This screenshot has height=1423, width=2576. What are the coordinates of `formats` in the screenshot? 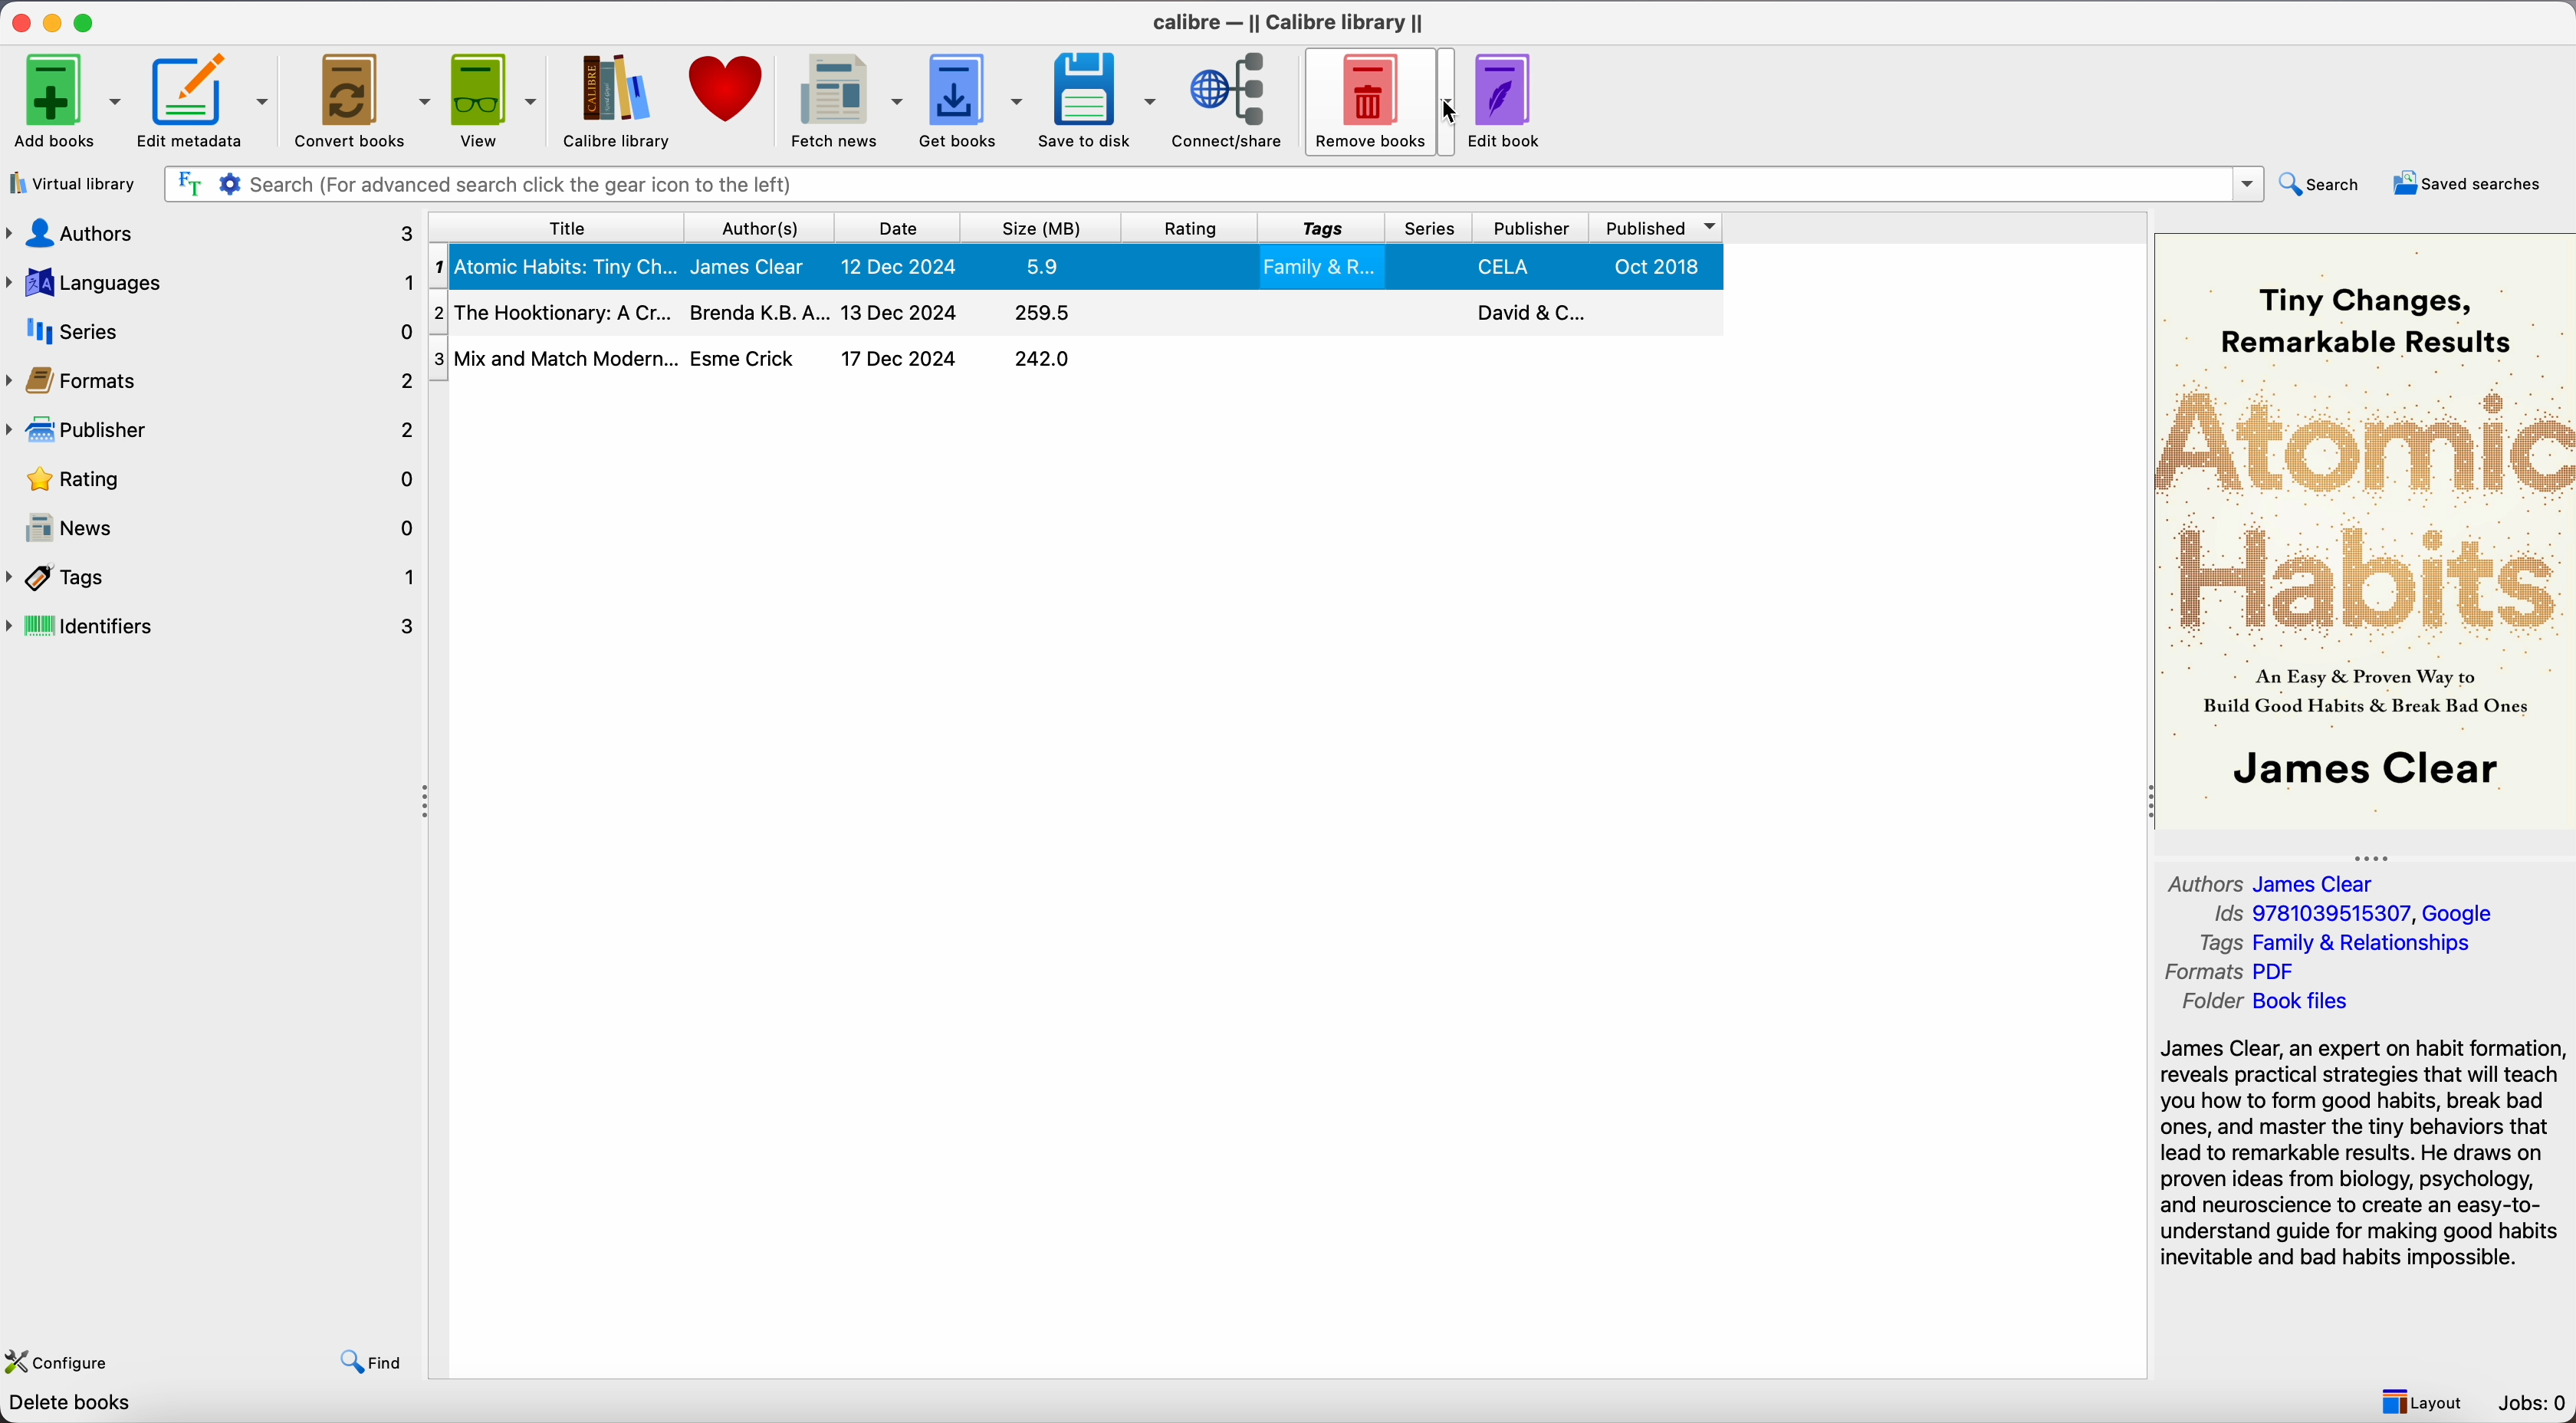 It's located at (211, 378).